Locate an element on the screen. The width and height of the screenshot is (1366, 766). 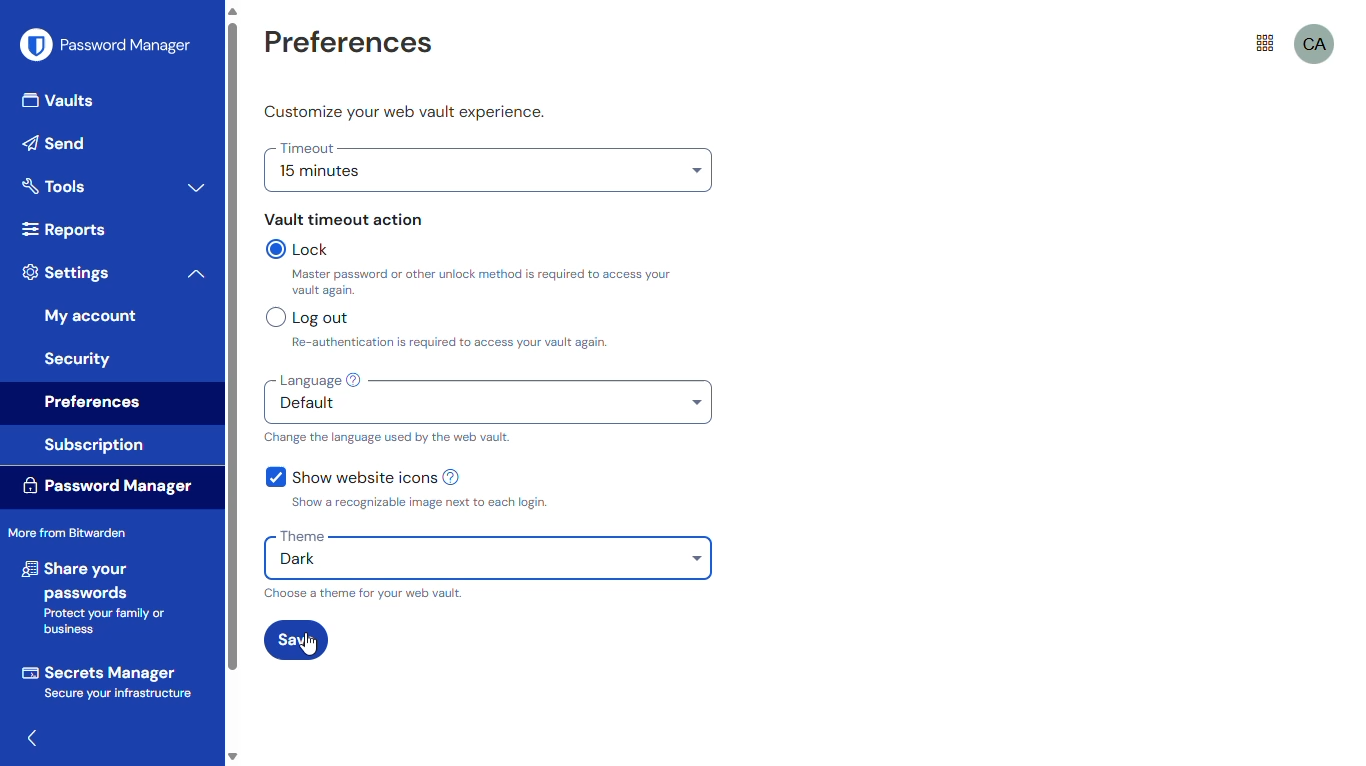
preferences is located at coordinates (94, 404).